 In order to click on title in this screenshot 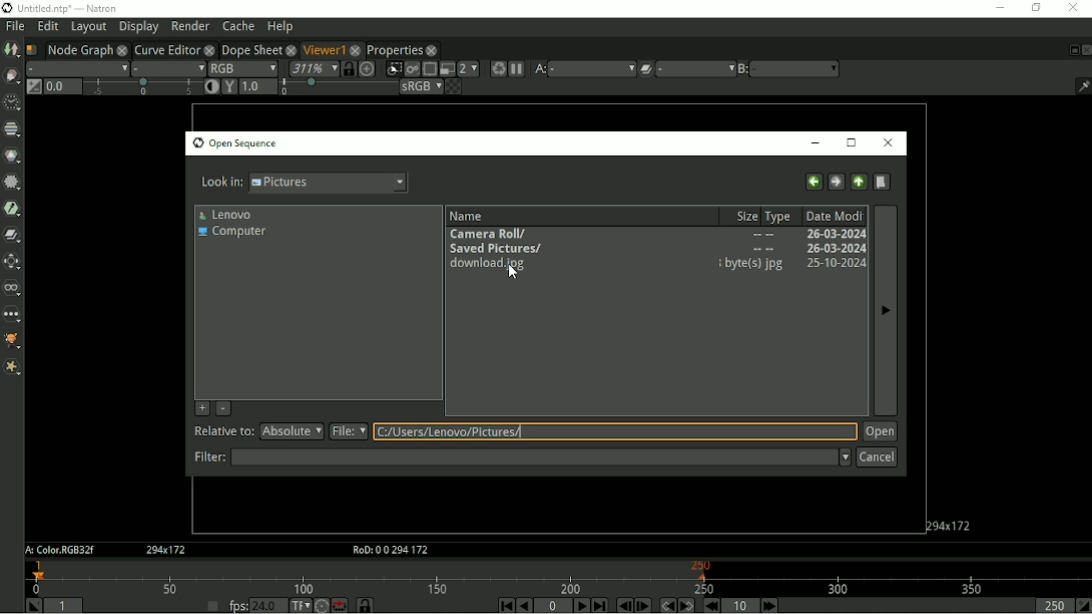, I will do `click(101, 7)`.